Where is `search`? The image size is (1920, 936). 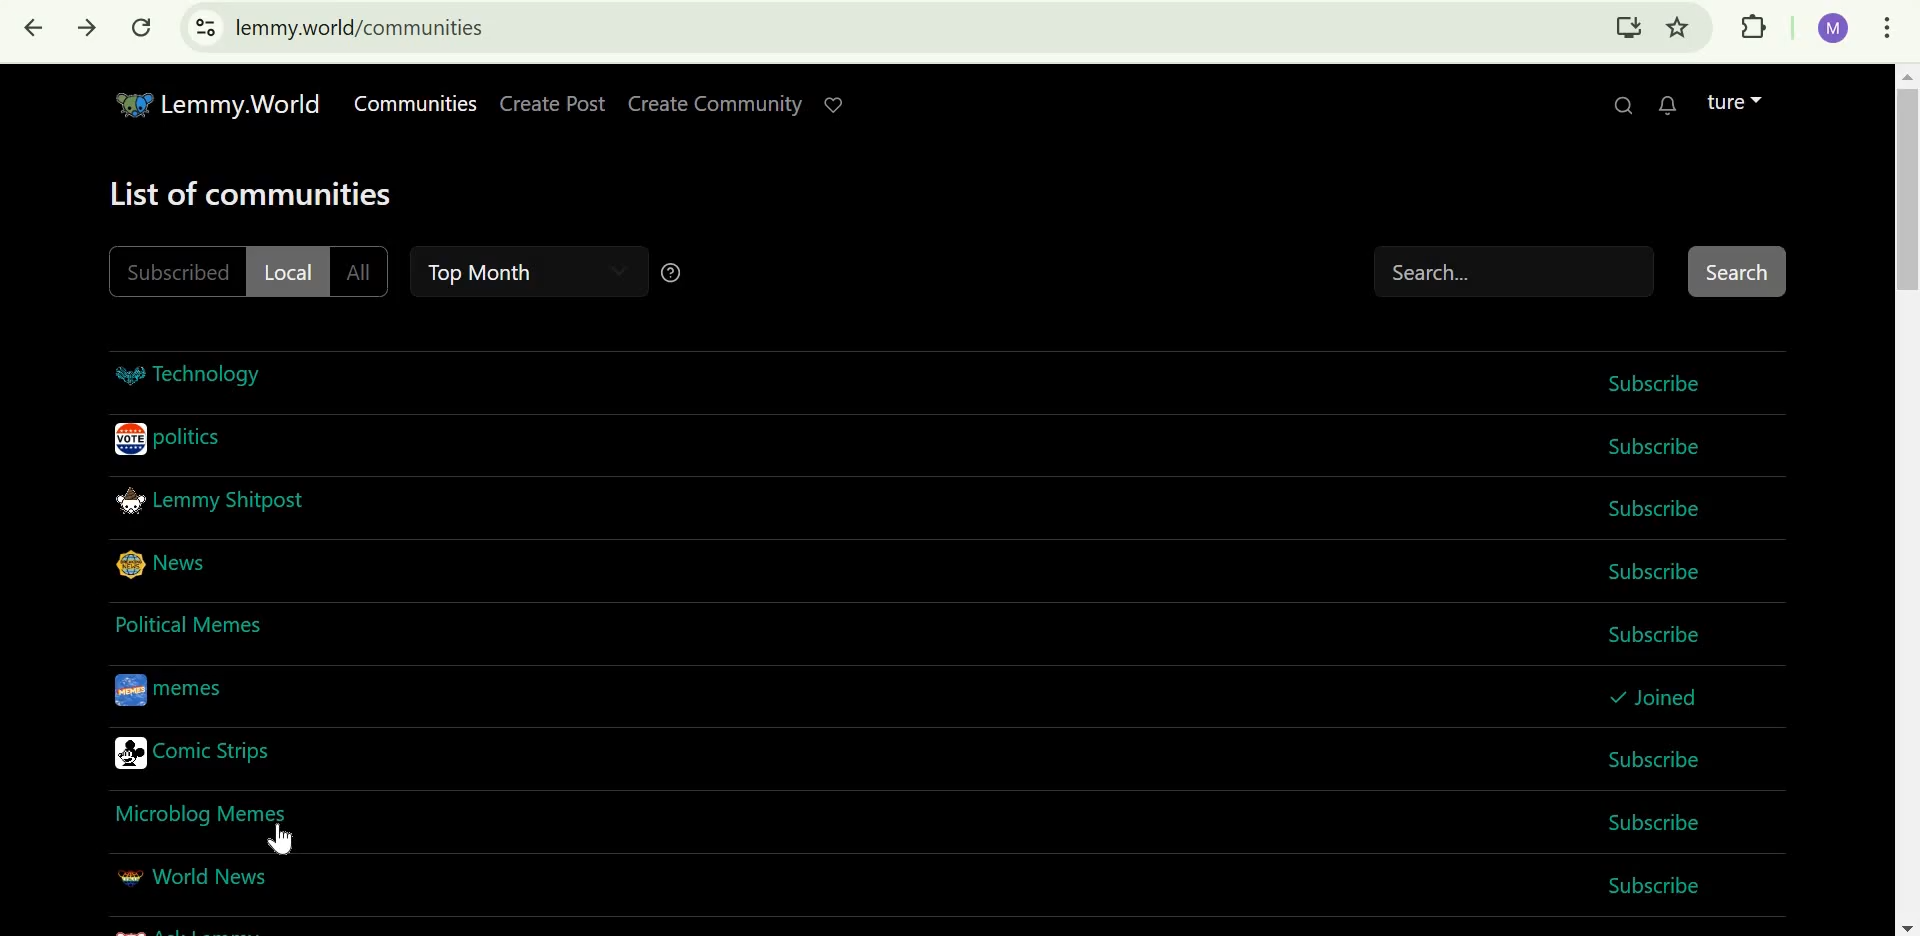 search is located at coordinates (1580, 270).